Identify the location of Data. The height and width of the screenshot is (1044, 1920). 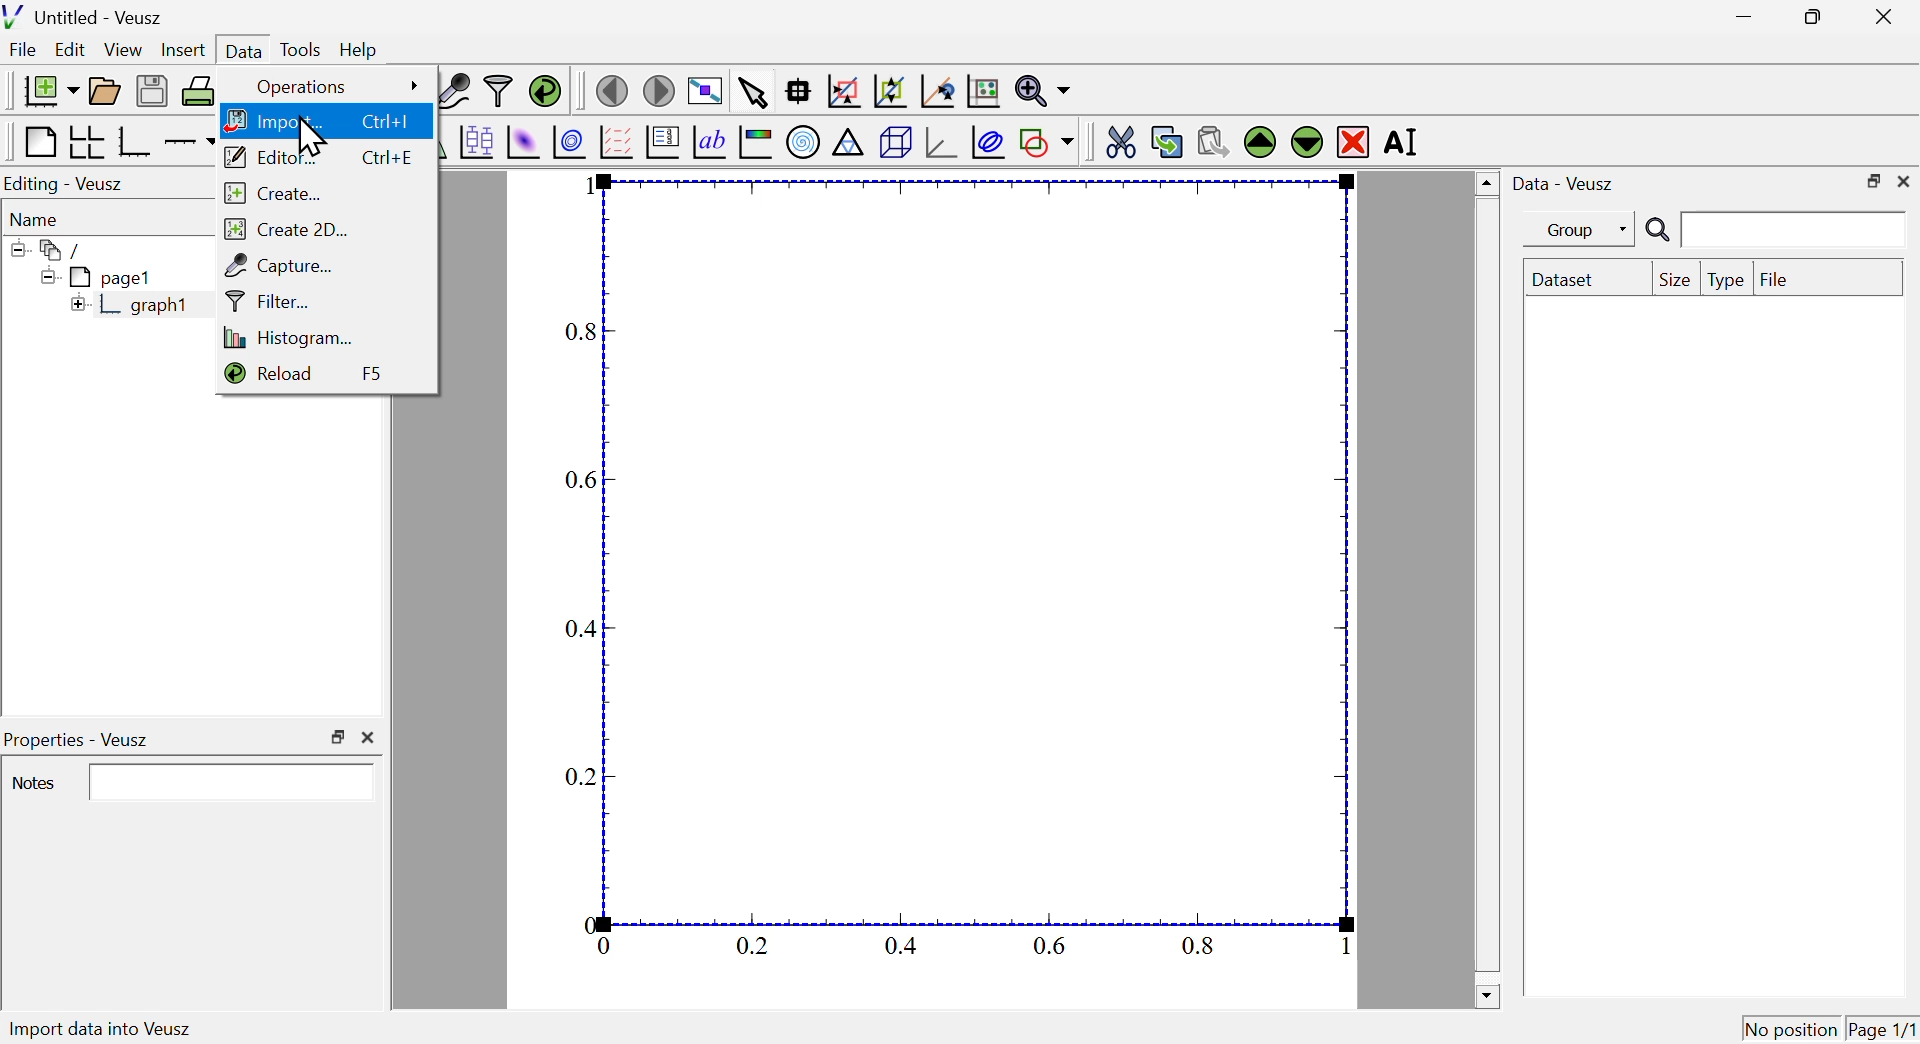
(243, 47).